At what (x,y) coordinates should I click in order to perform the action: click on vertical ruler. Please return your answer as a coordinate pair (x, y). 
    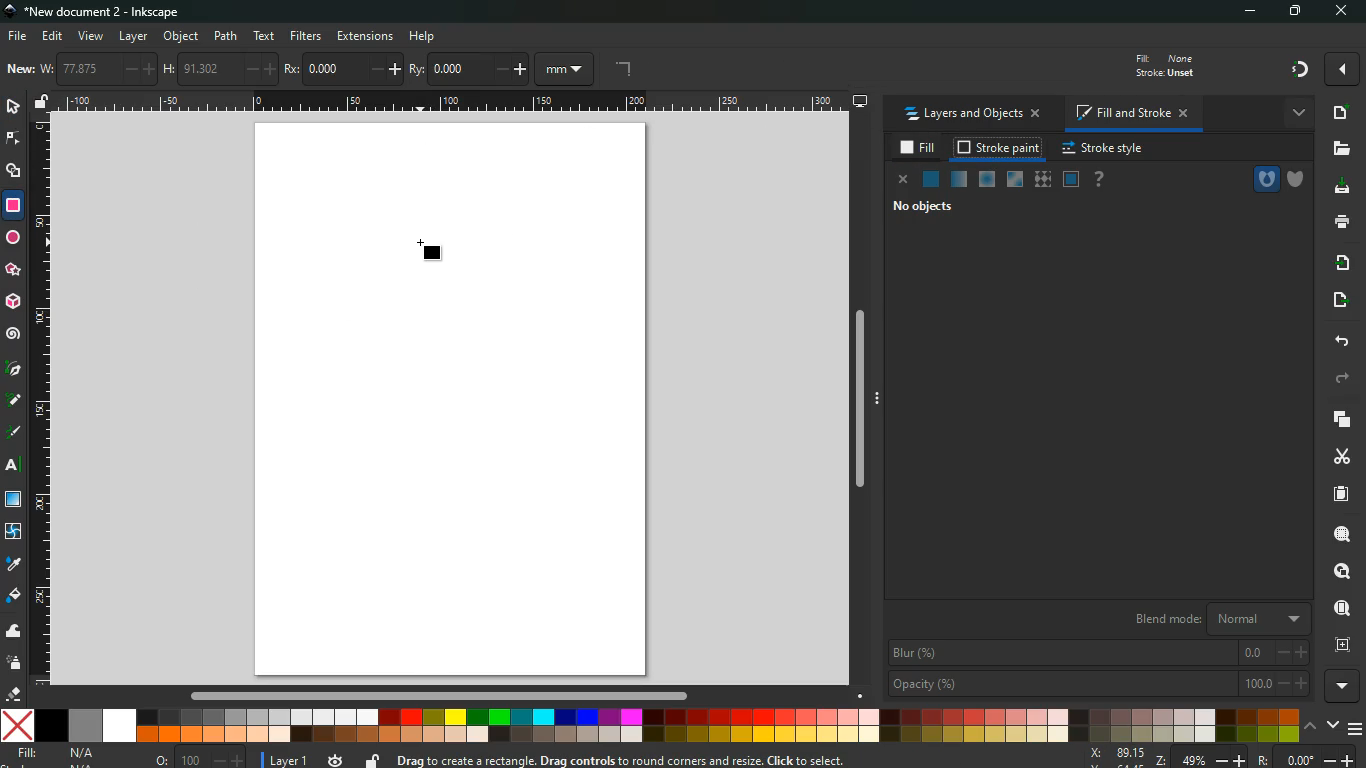
    Looking at the image, I should click on (43, 405).